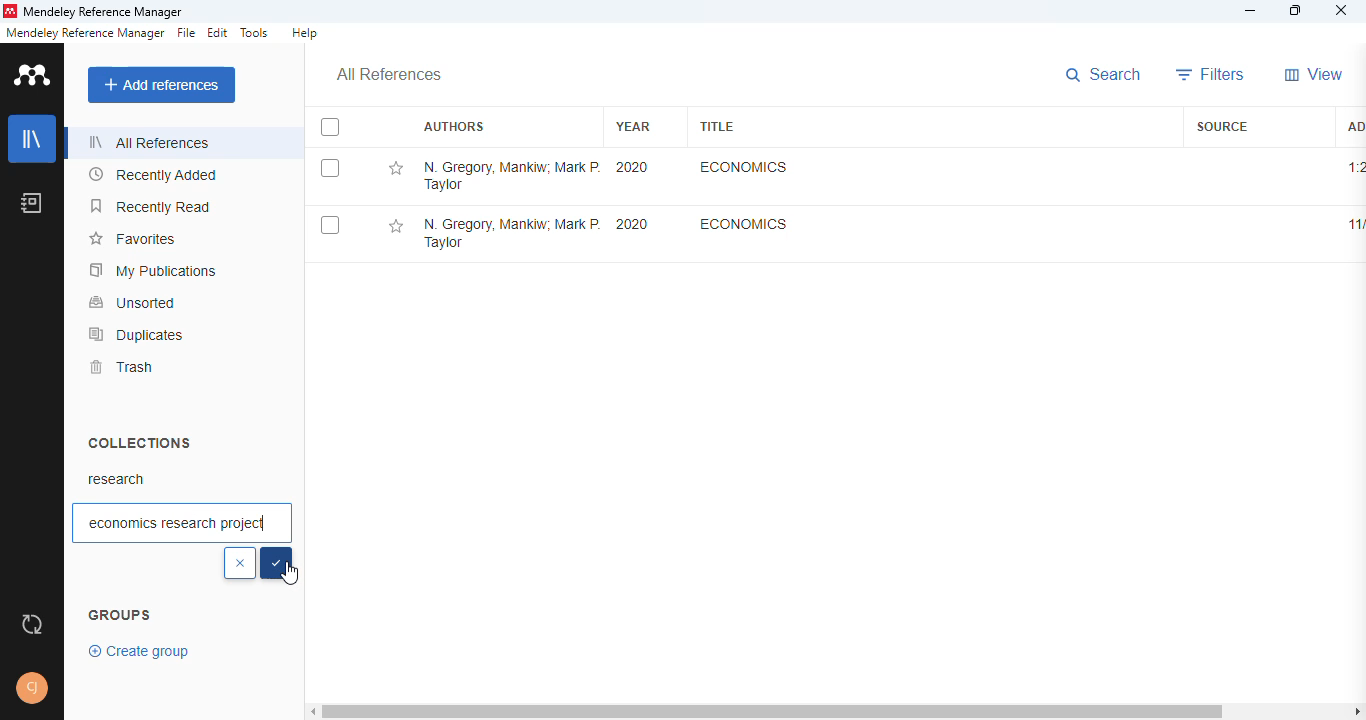  Describe the element at coordinates (716, 126) in the screenshot. I see `title` at that location.